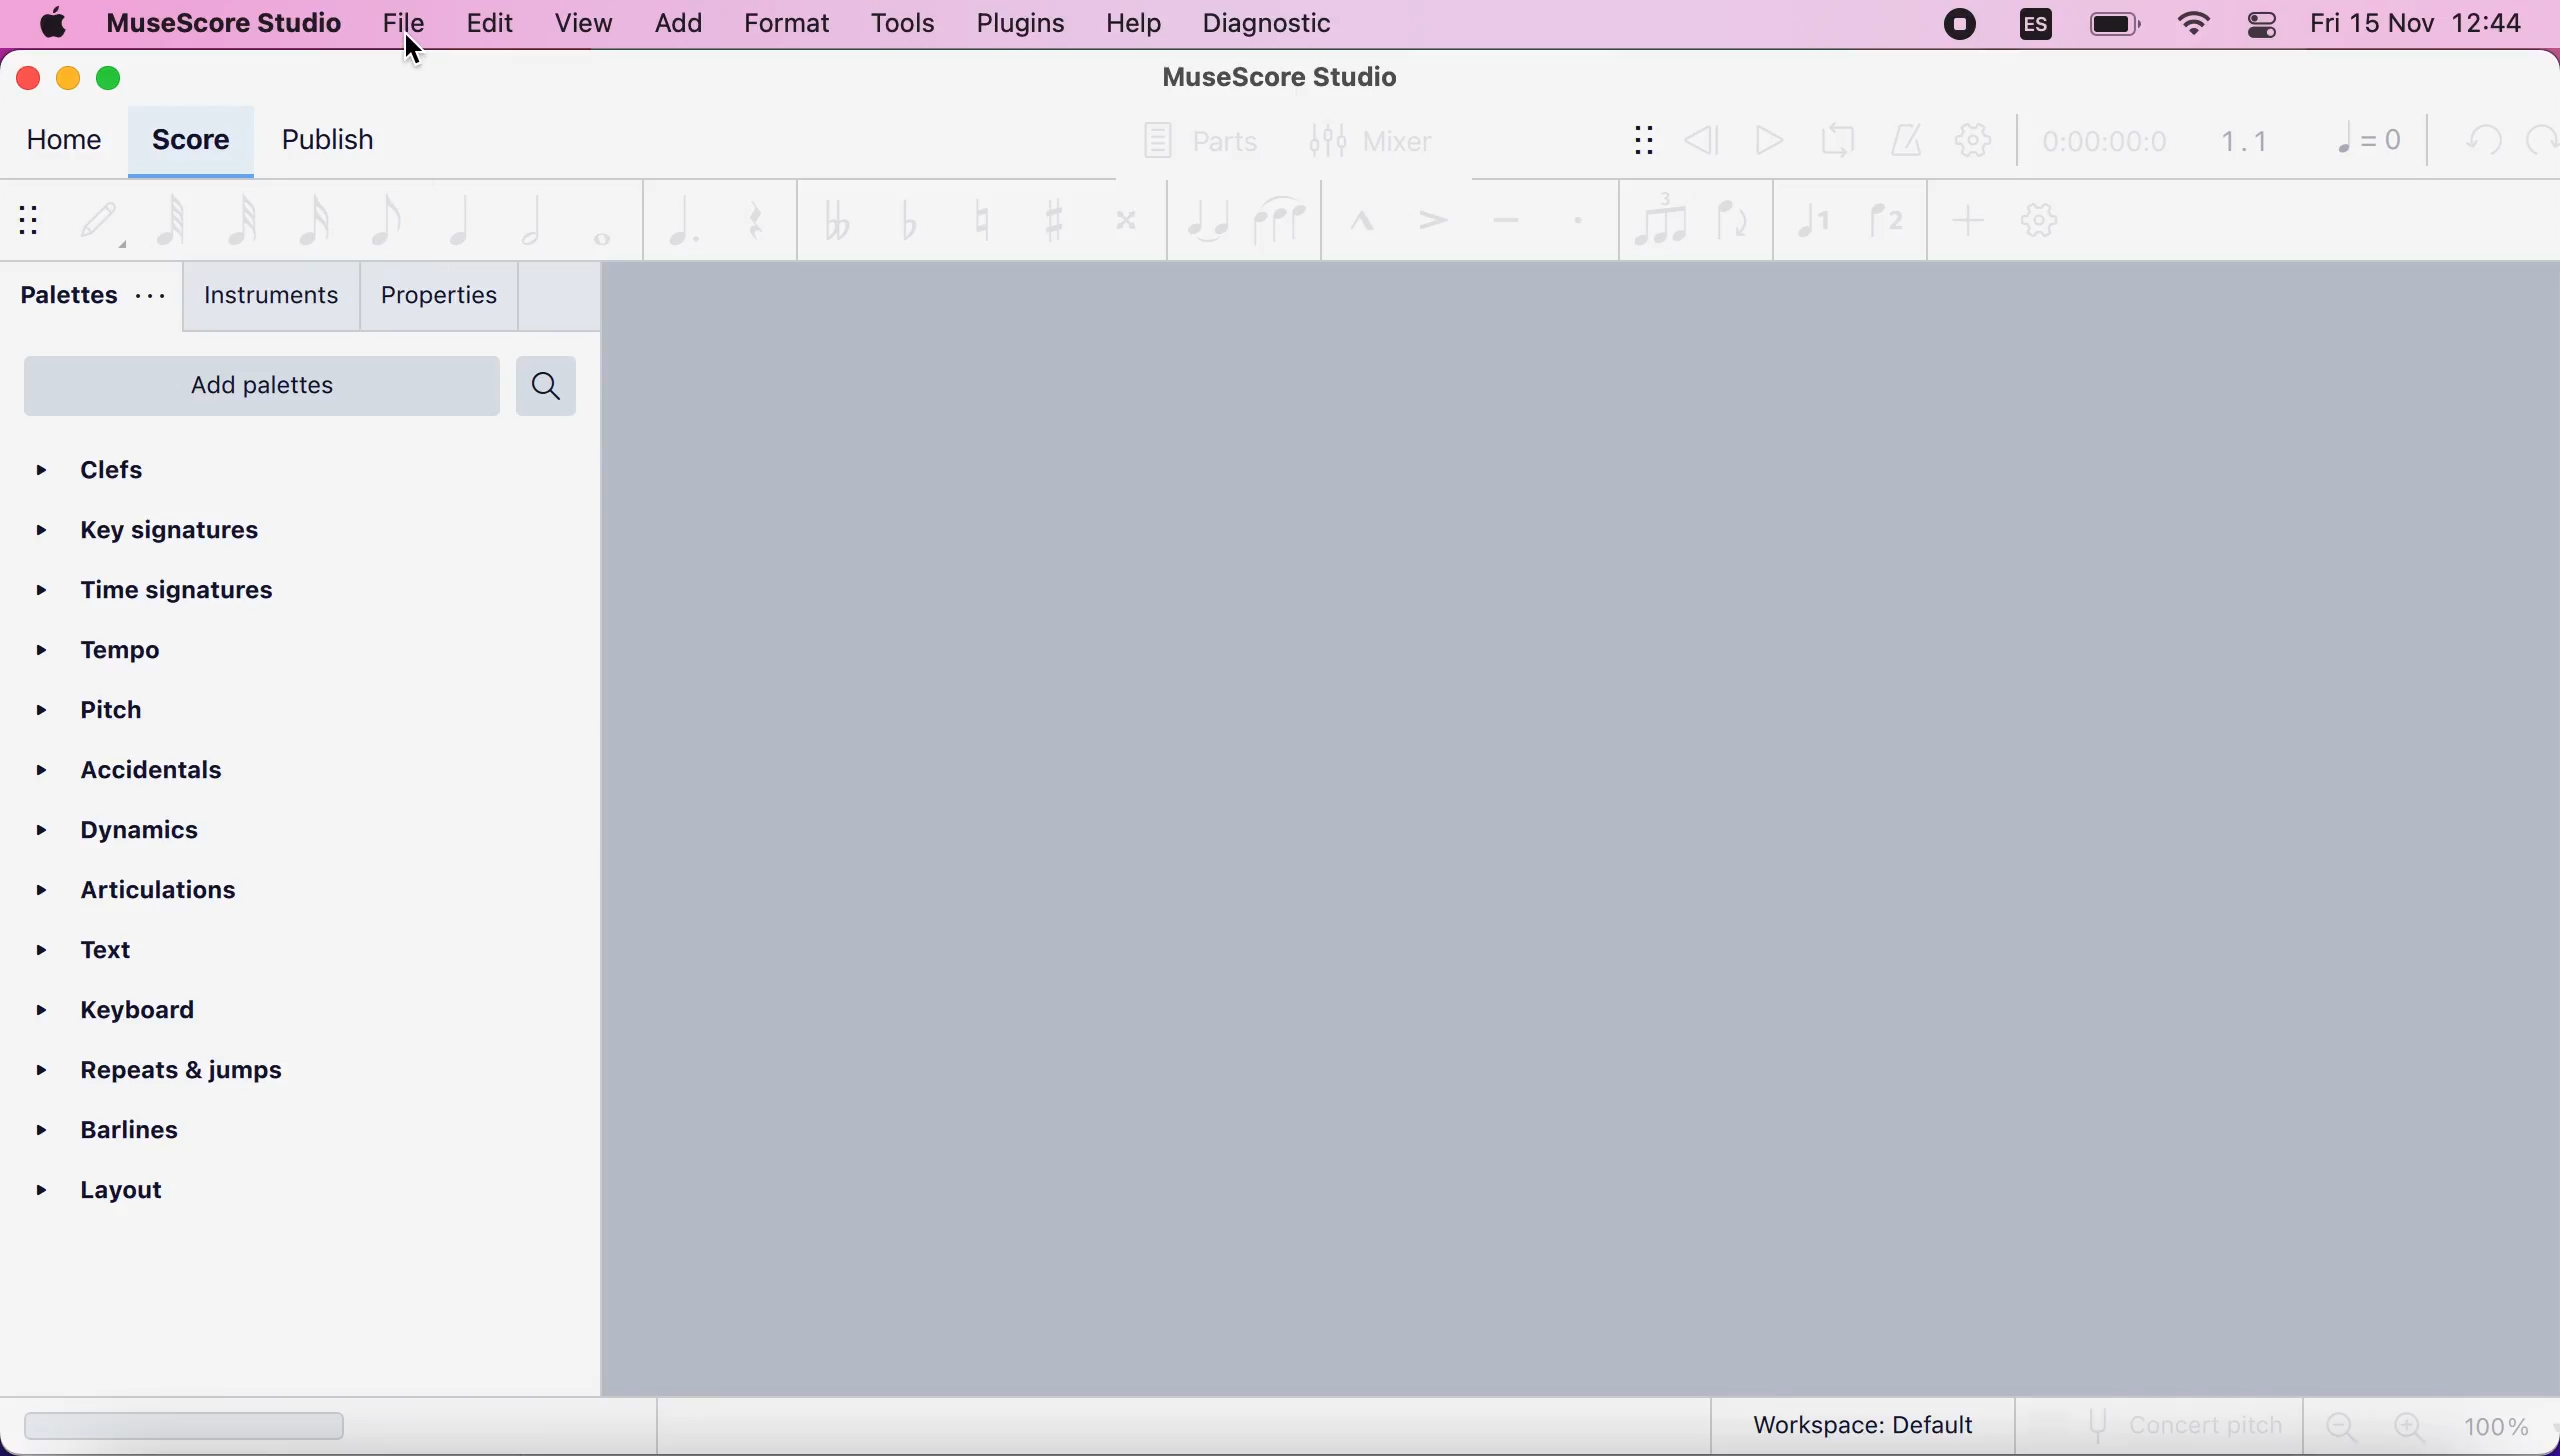  Describe the element at coordinates (90, 300) in the screenshot. I see `palettes` at that location.